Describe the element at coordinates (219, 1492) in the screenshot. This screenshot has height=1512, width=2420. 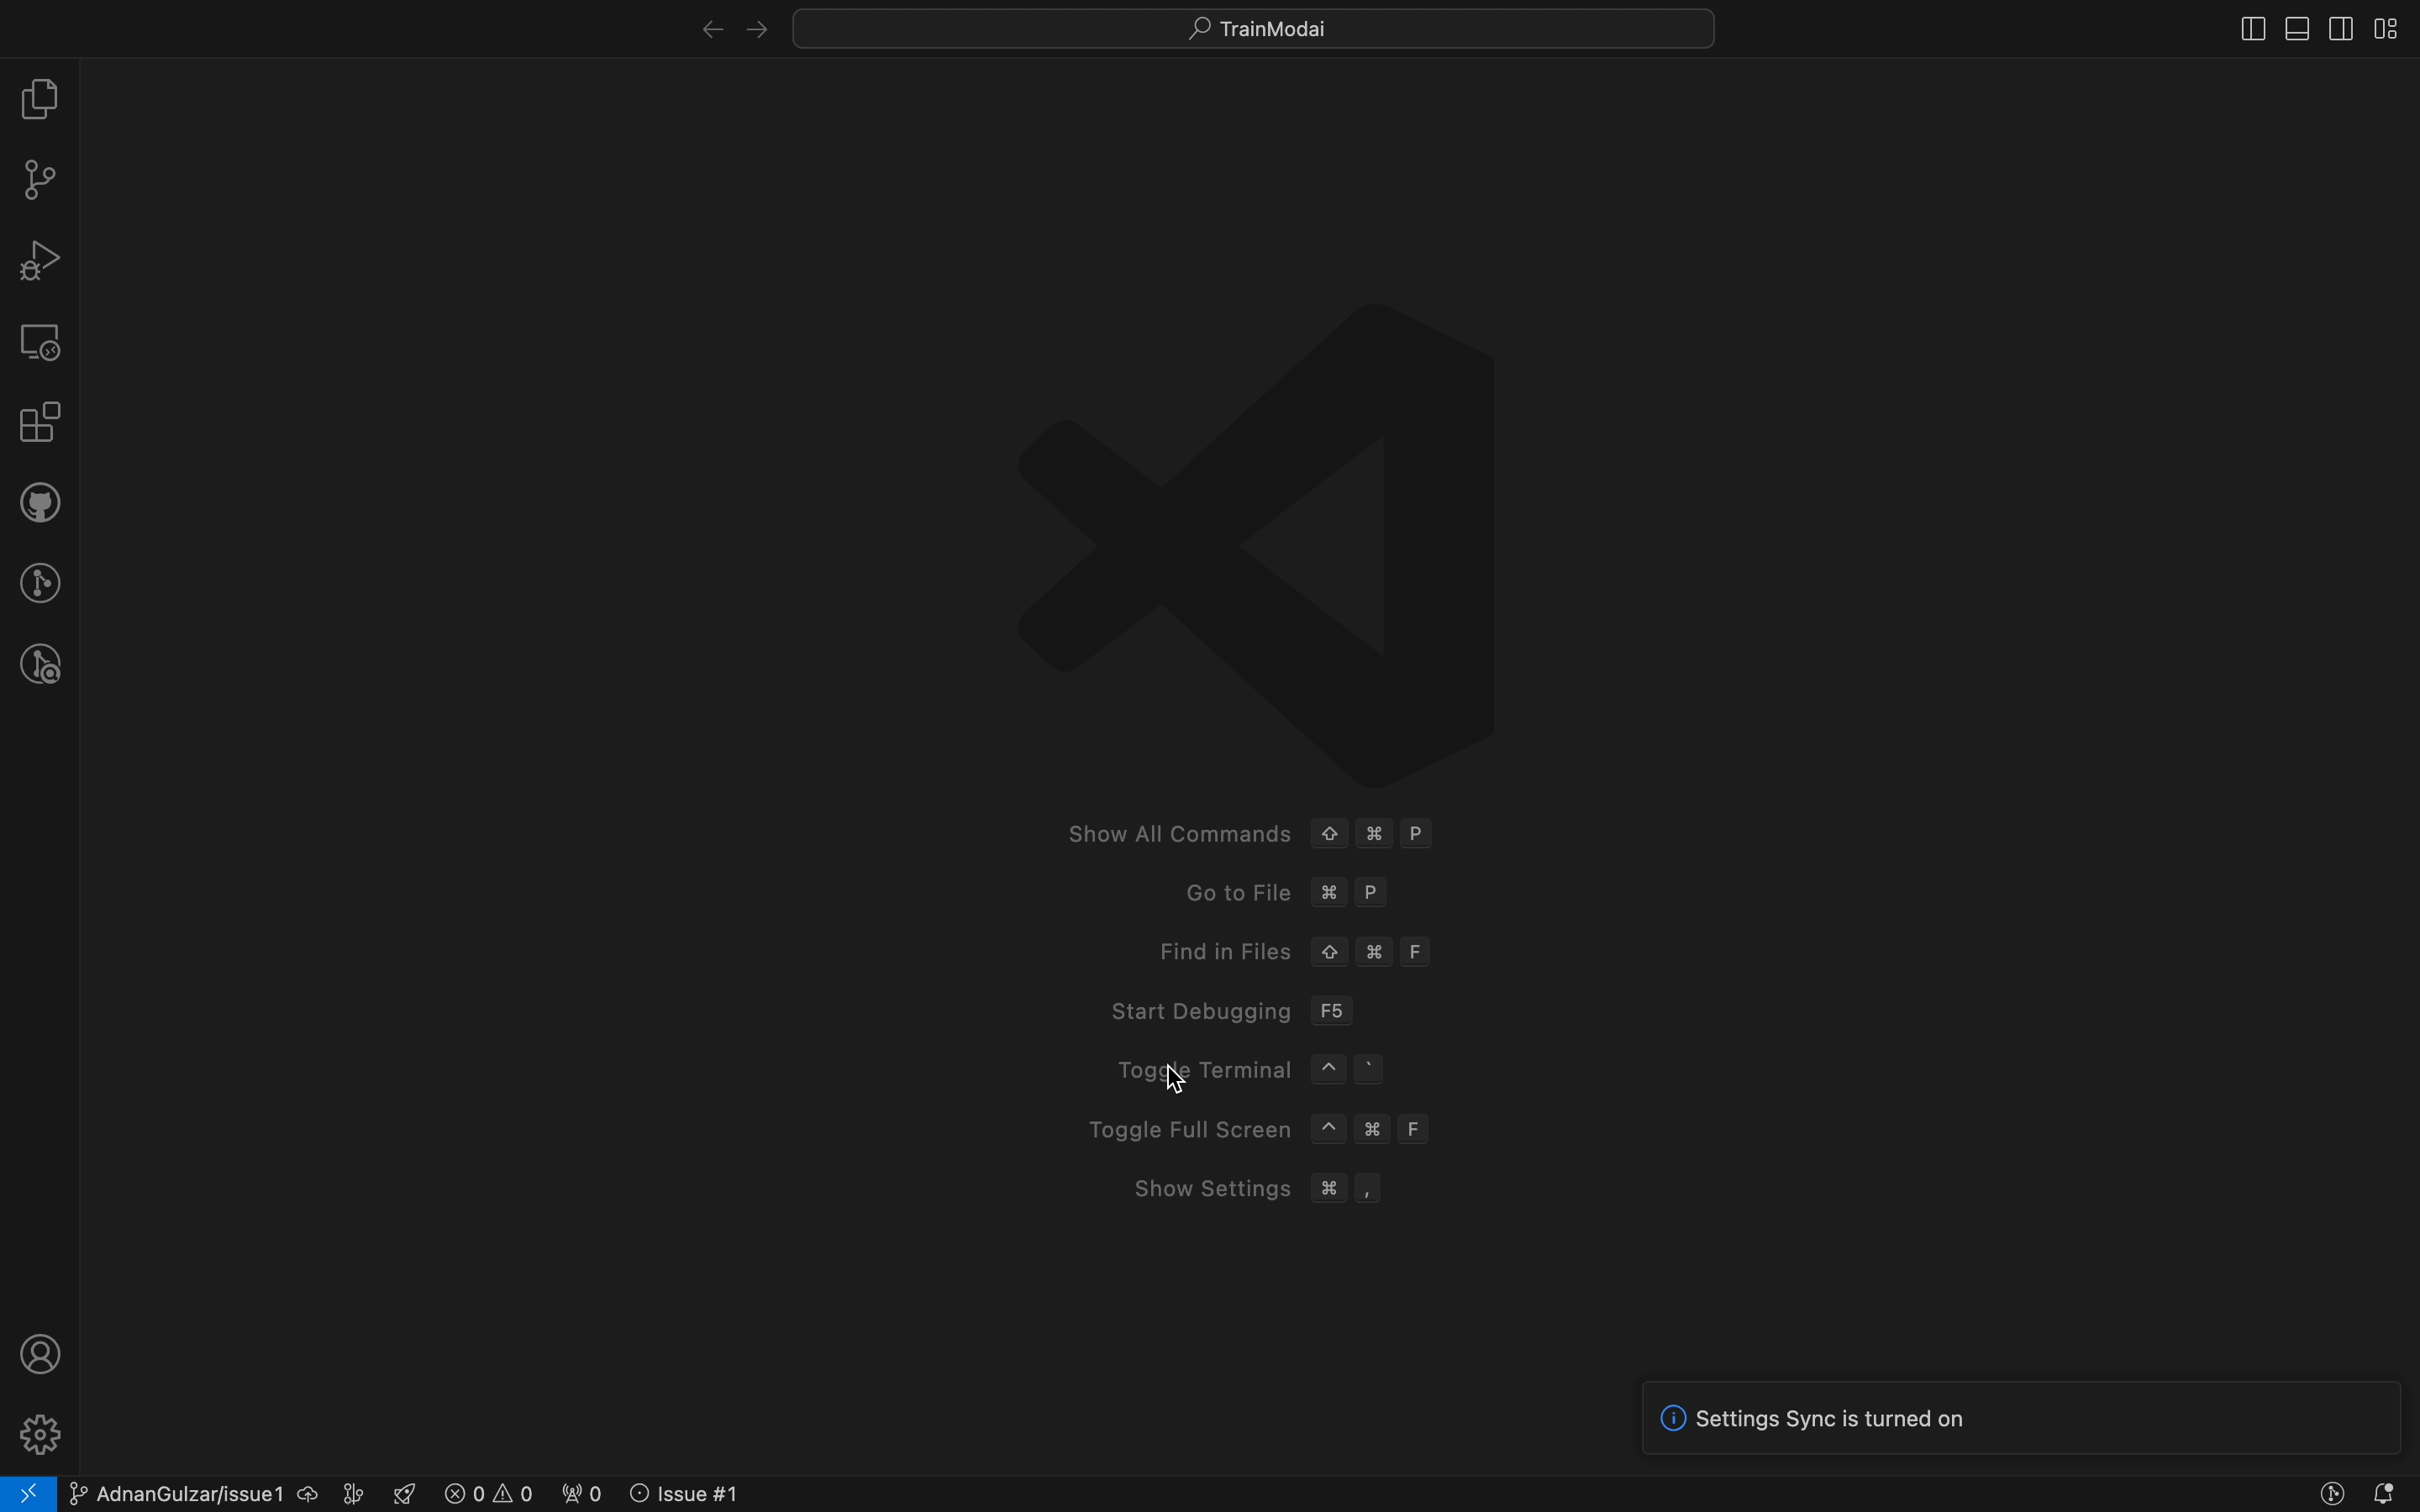
I see `current branch and issue` at that location.